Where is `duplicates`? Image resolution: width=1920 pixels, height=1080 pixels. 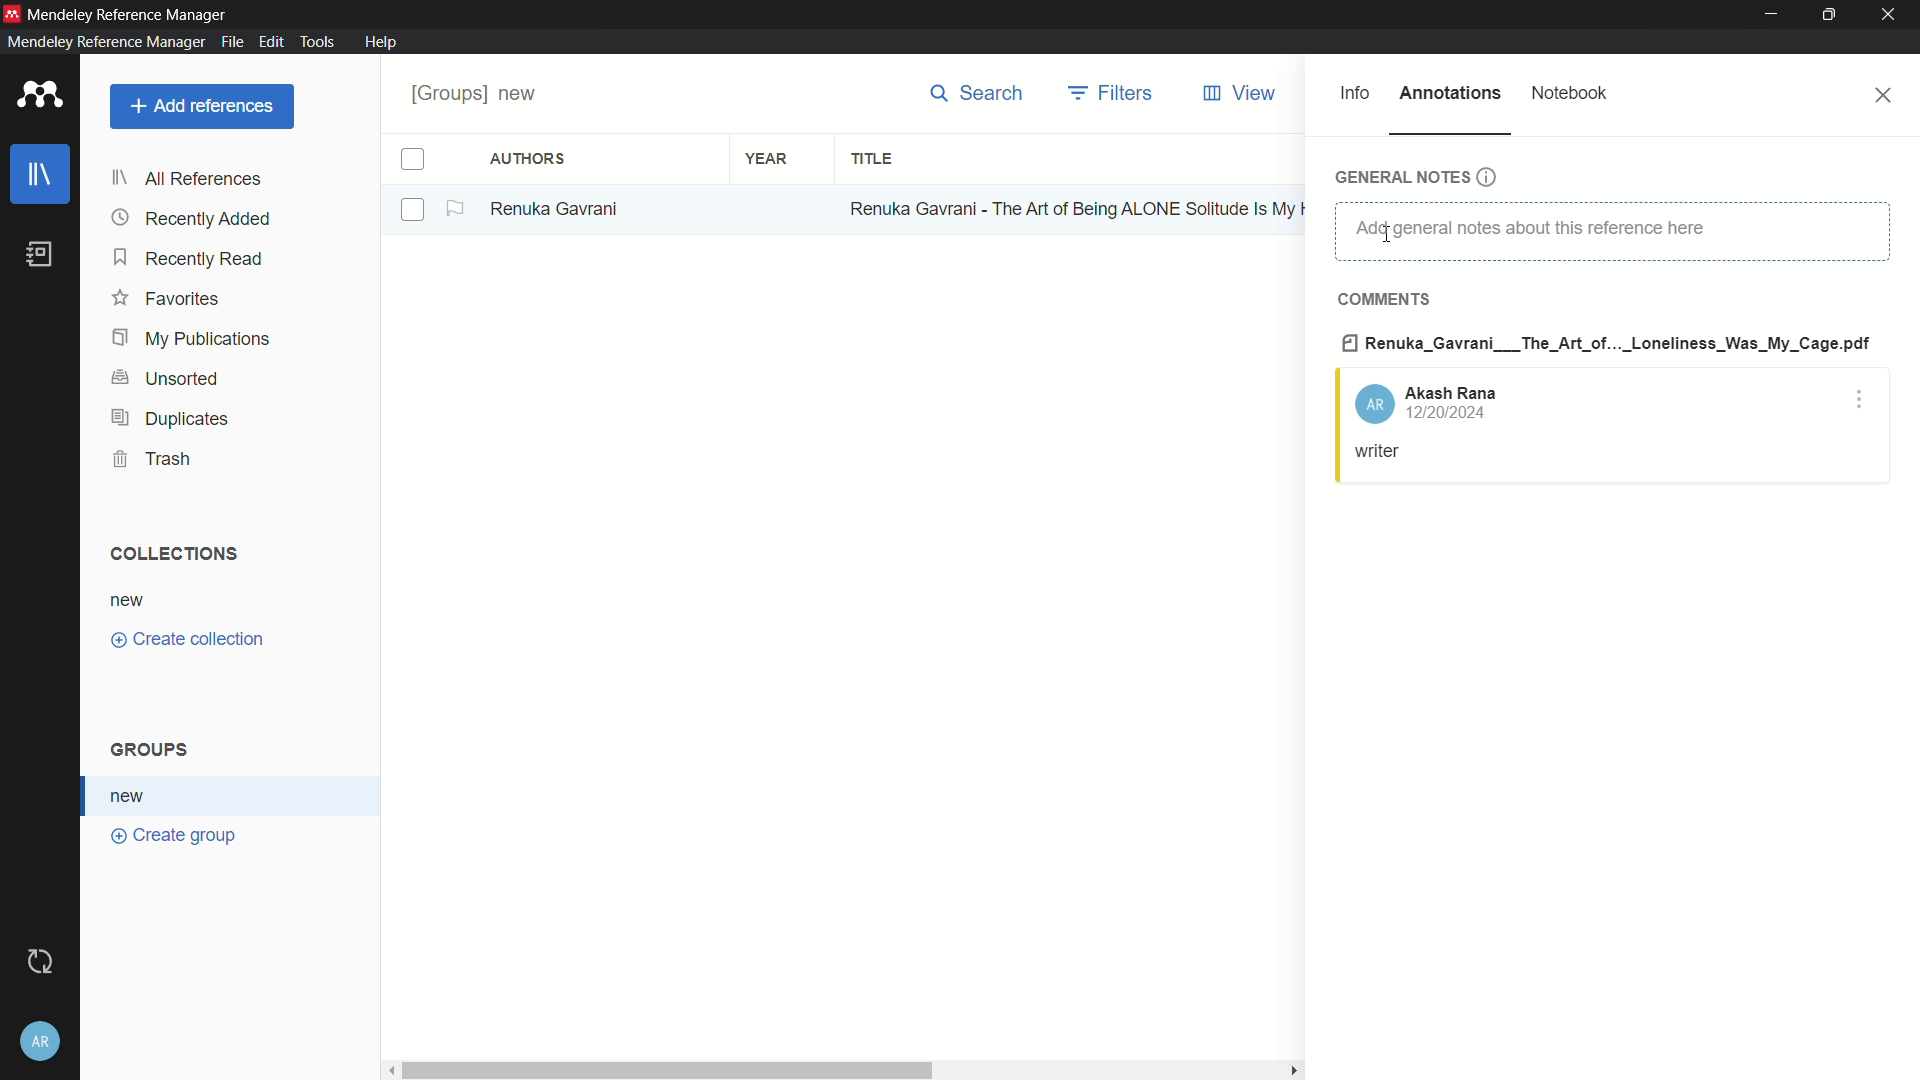
duplicates is located at coordinates (169, 420).